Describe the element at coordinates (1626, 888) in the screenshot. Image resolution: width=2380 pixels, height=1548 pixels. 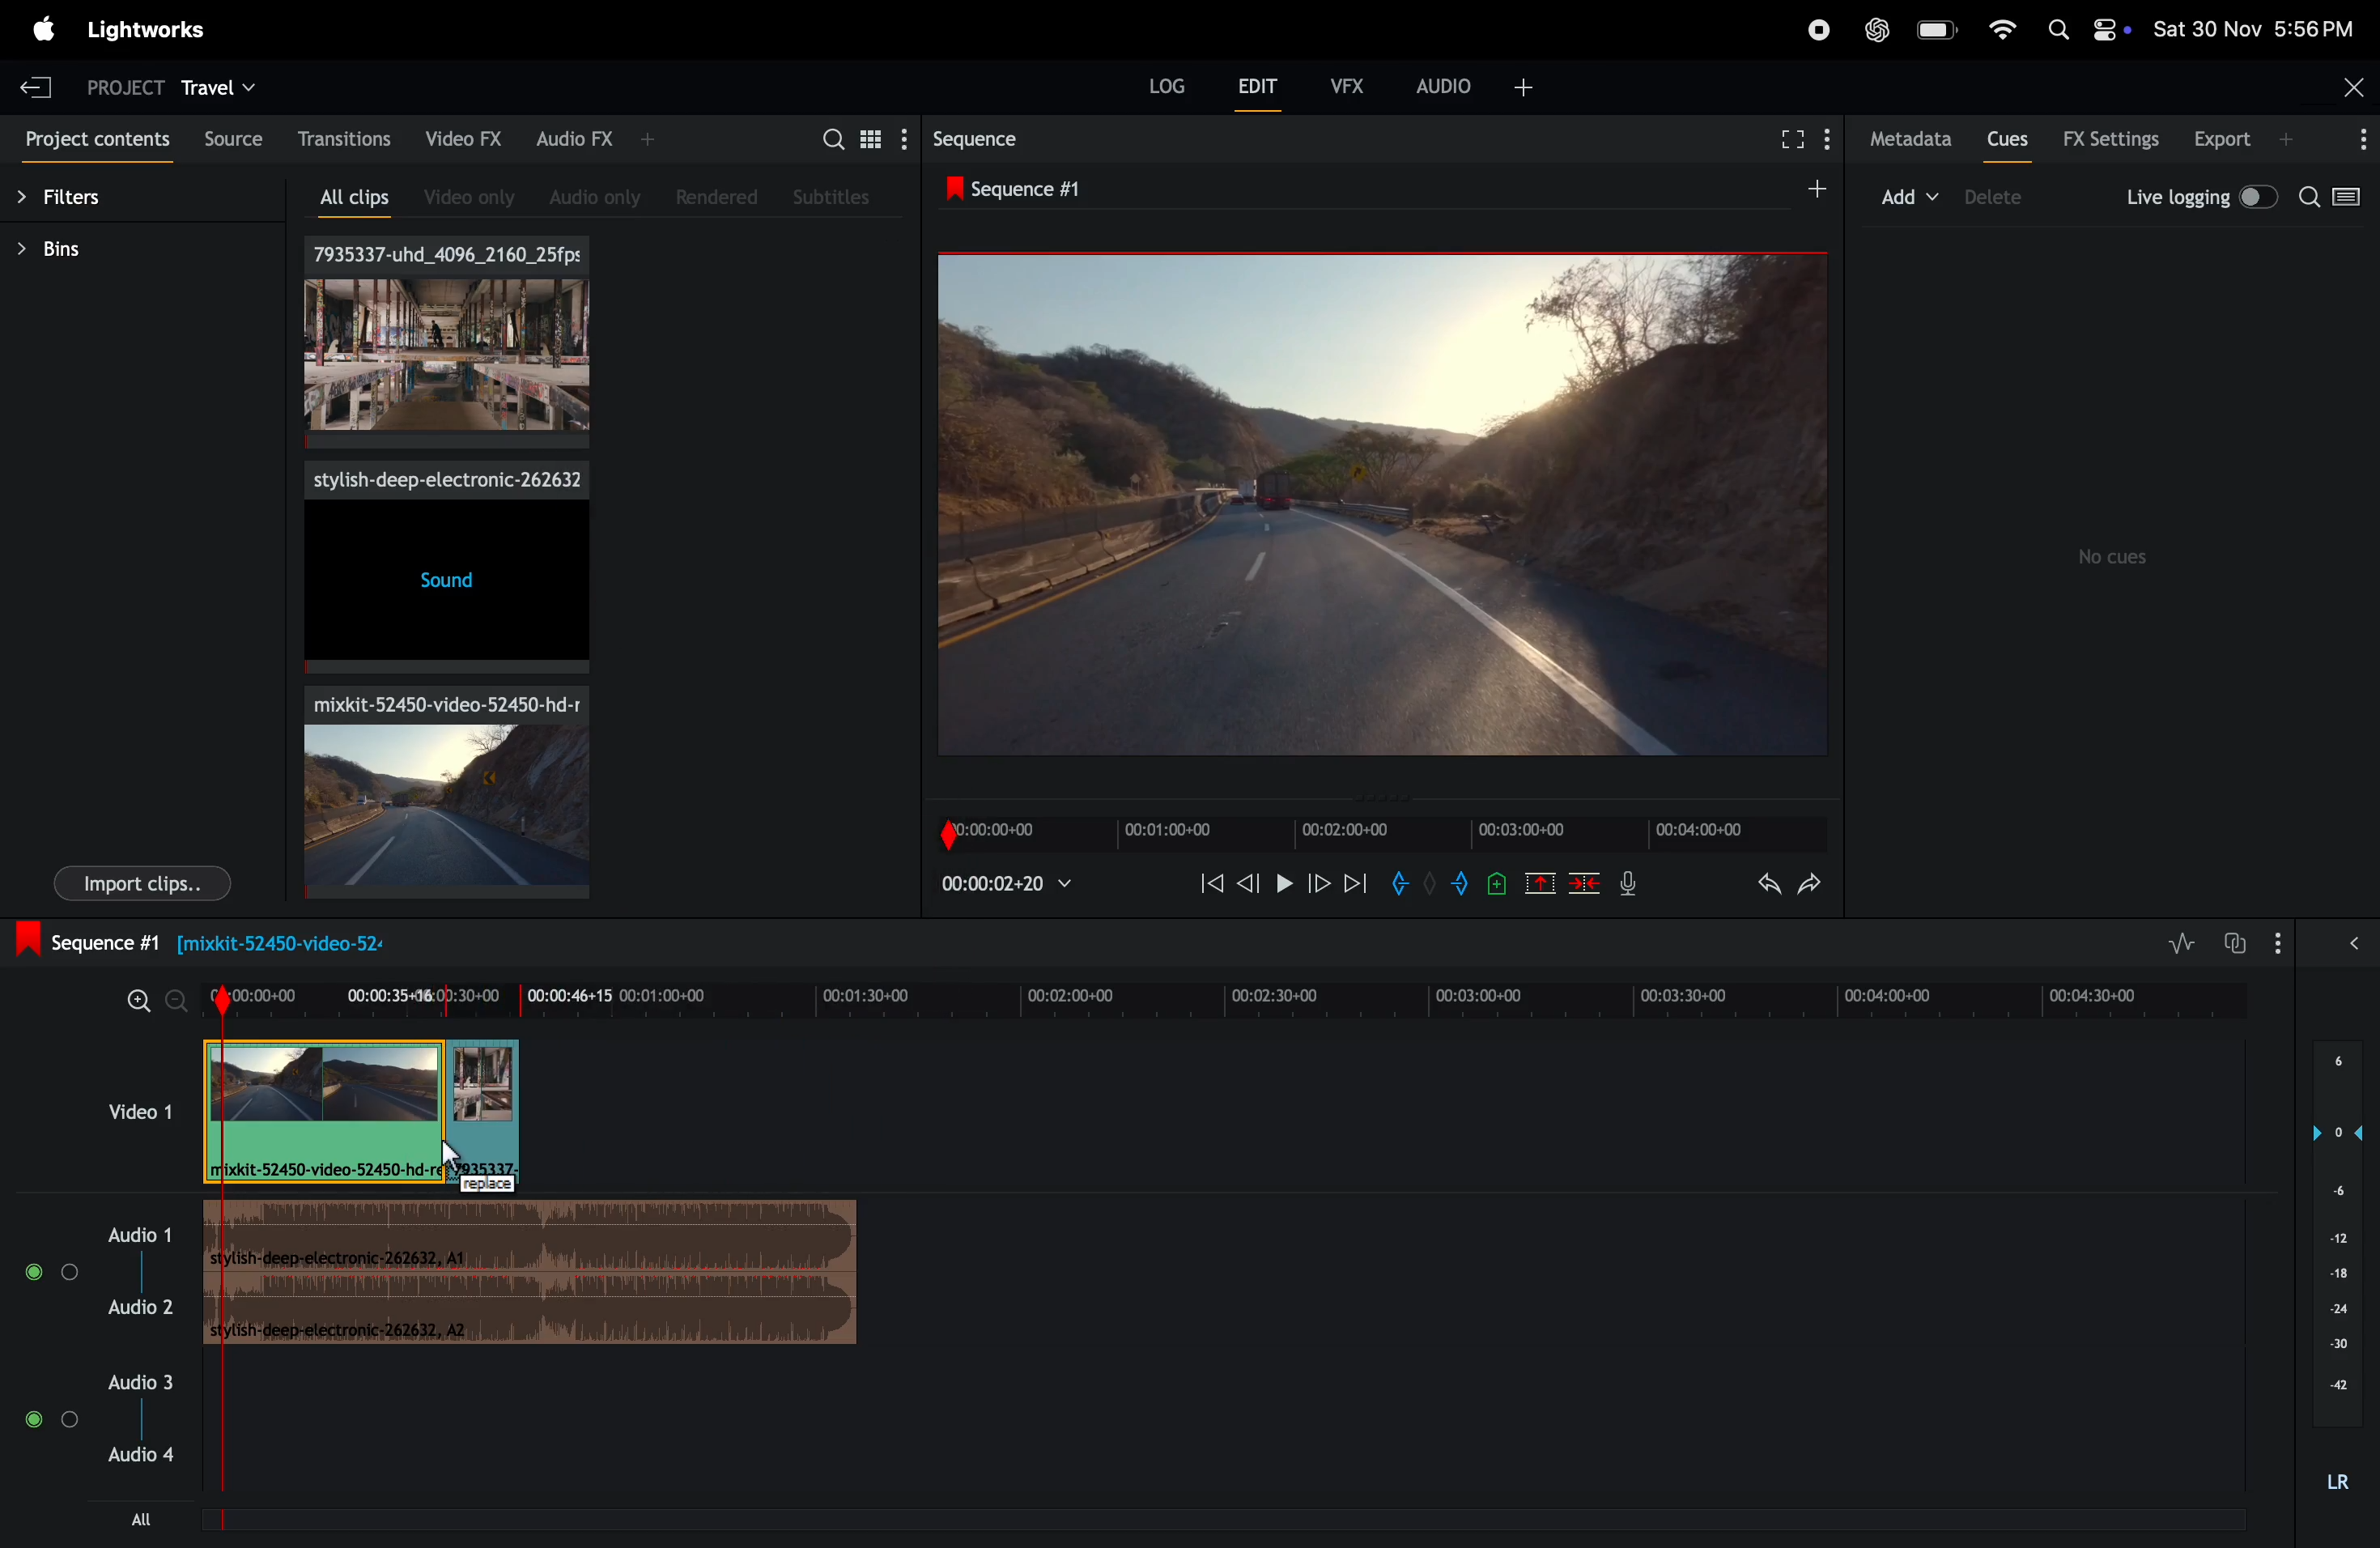
I see `mic` at that location.